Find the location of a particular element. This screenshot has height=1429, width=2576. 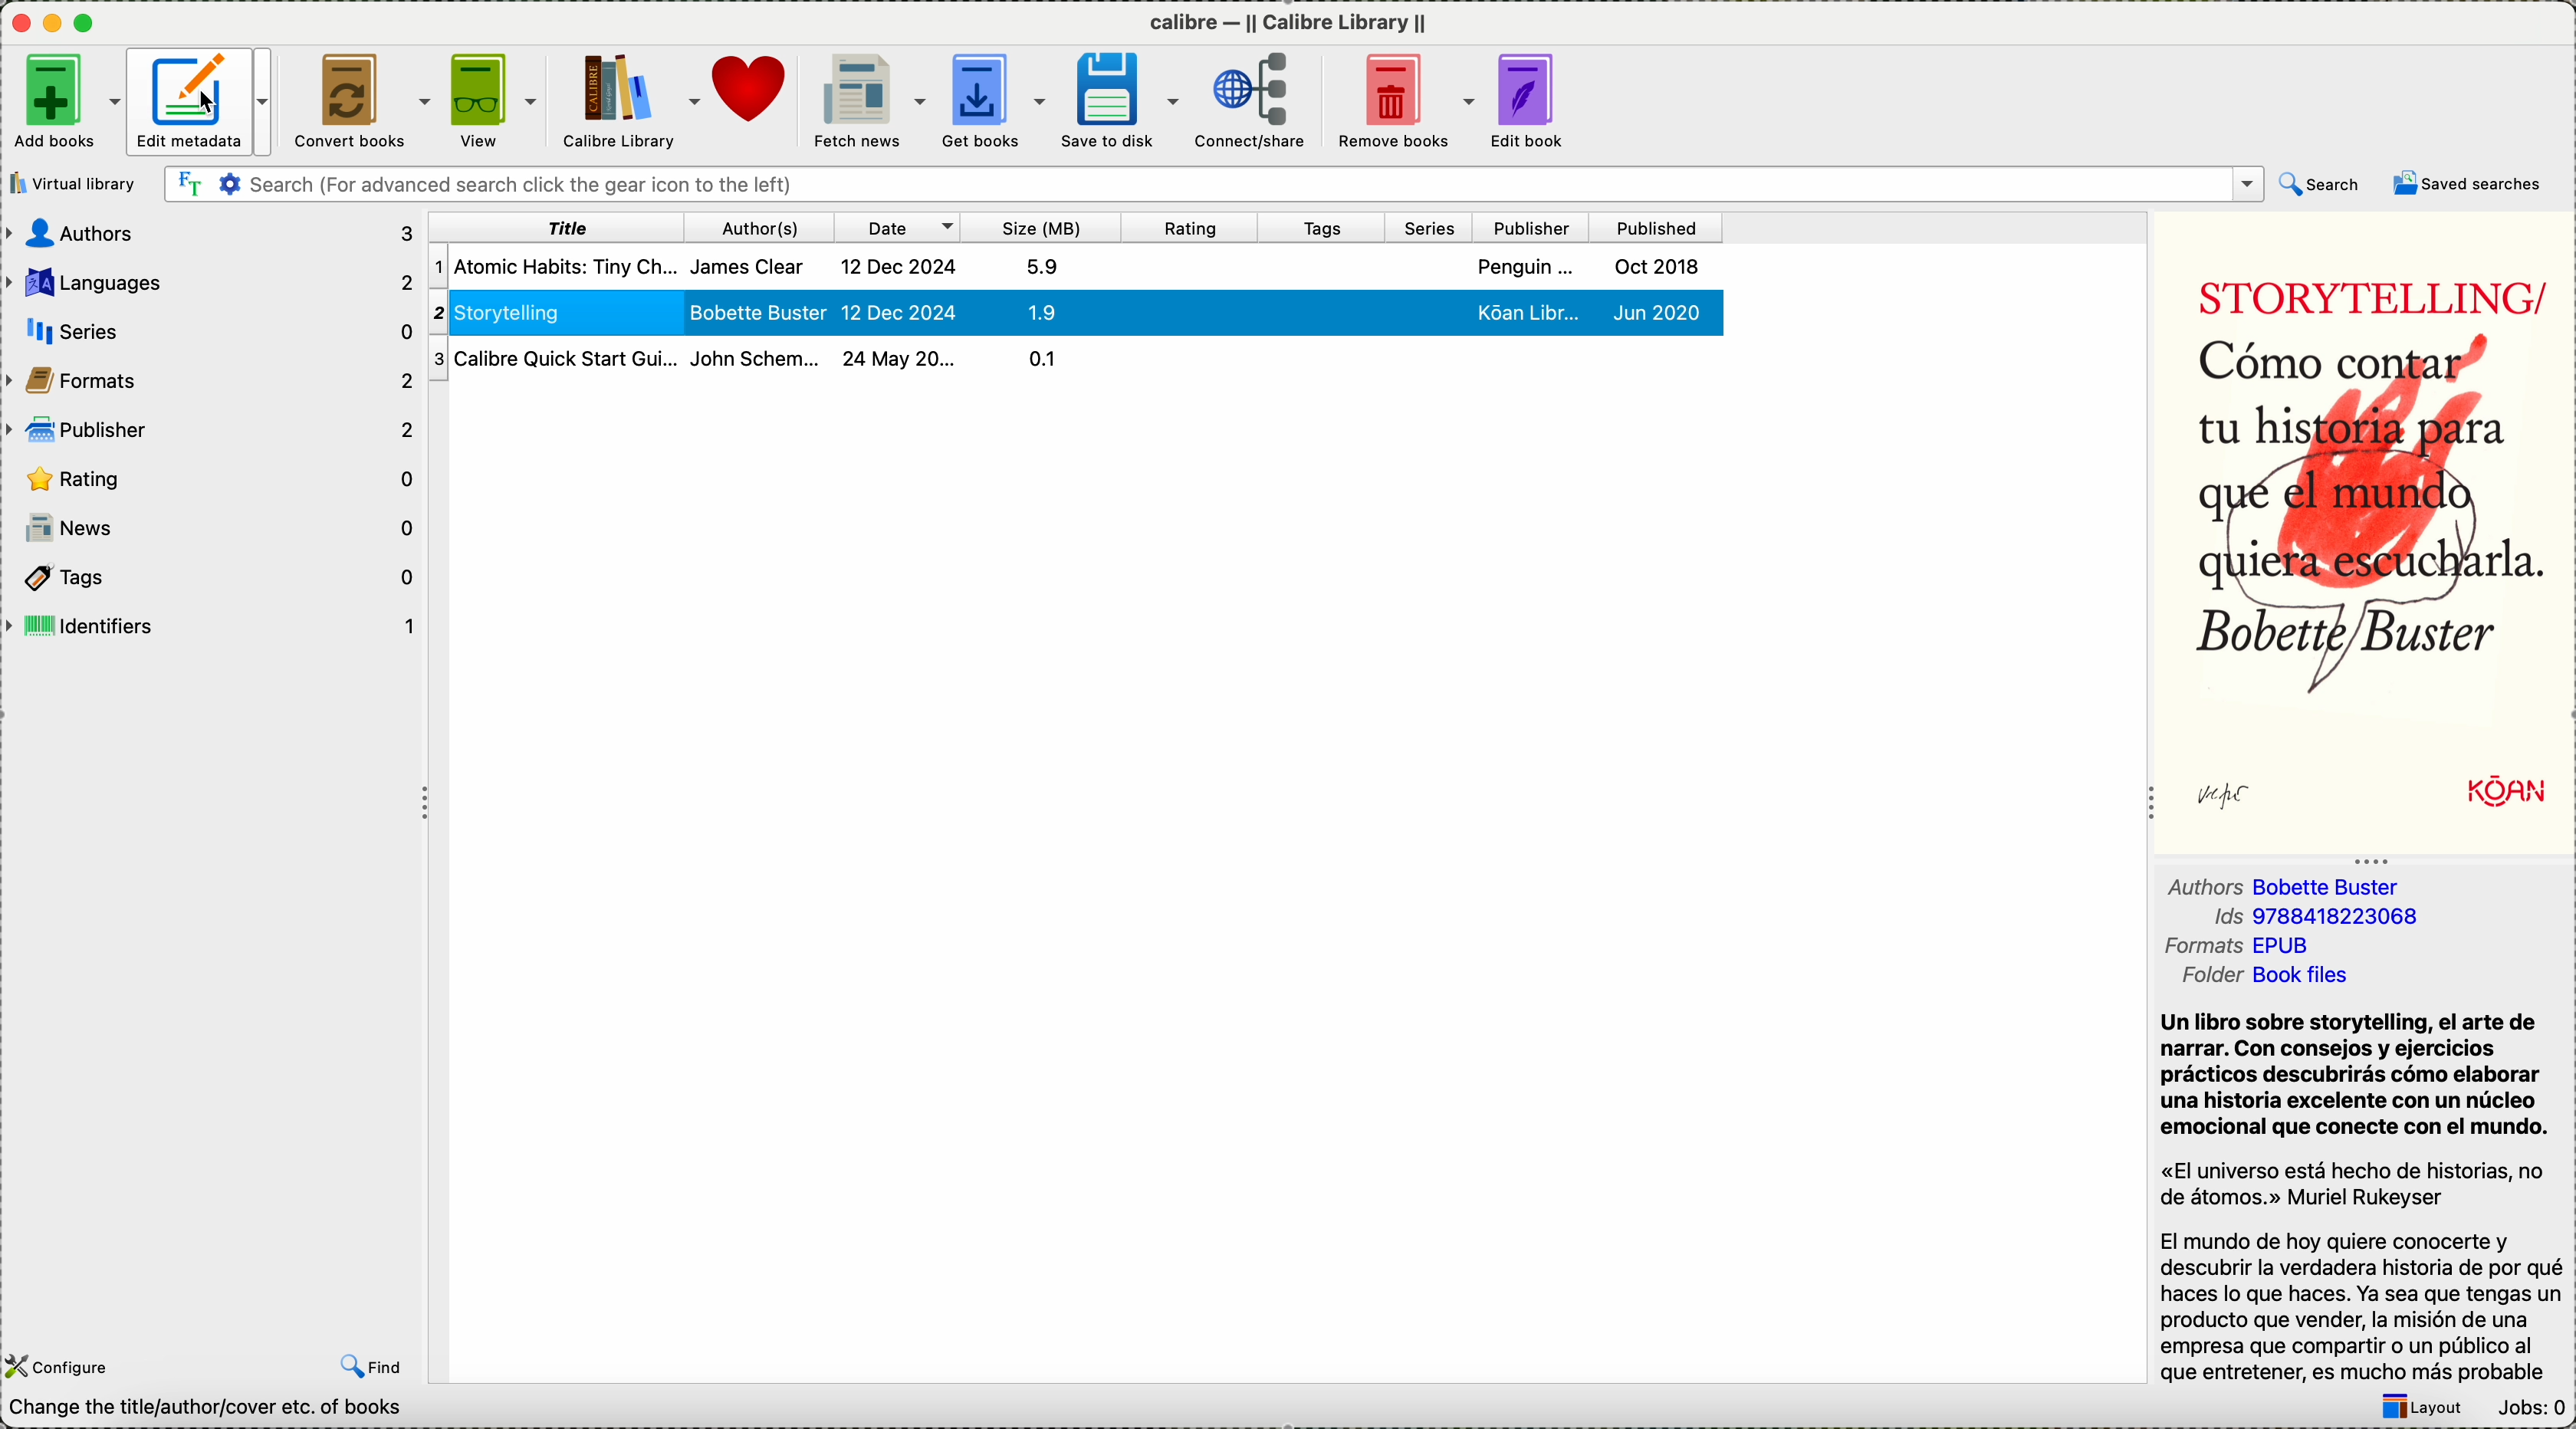

calibre quick start guide is located at coordinates (776, 358).